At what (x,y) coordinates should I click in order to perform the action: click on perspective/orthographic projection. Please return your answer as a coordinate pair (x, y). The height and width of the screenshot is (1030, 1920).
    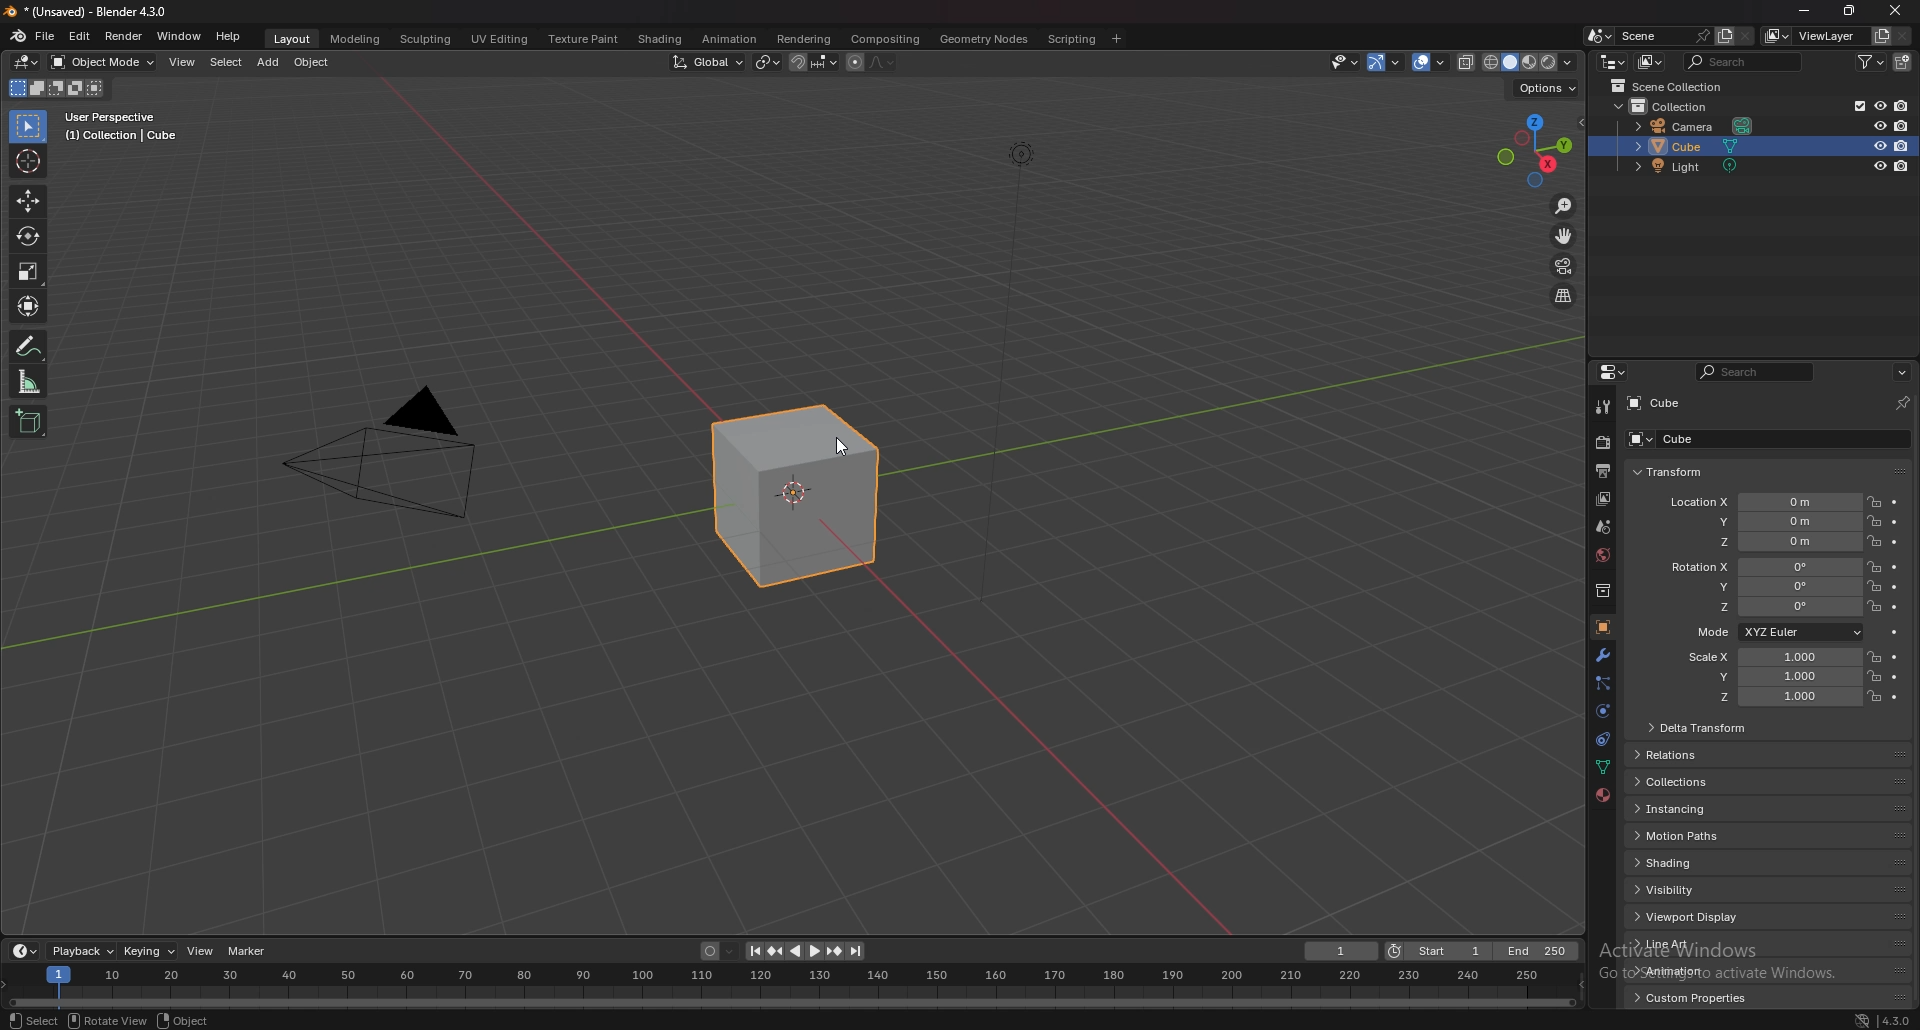
    Looking at the image, I should click on (1565, 296).